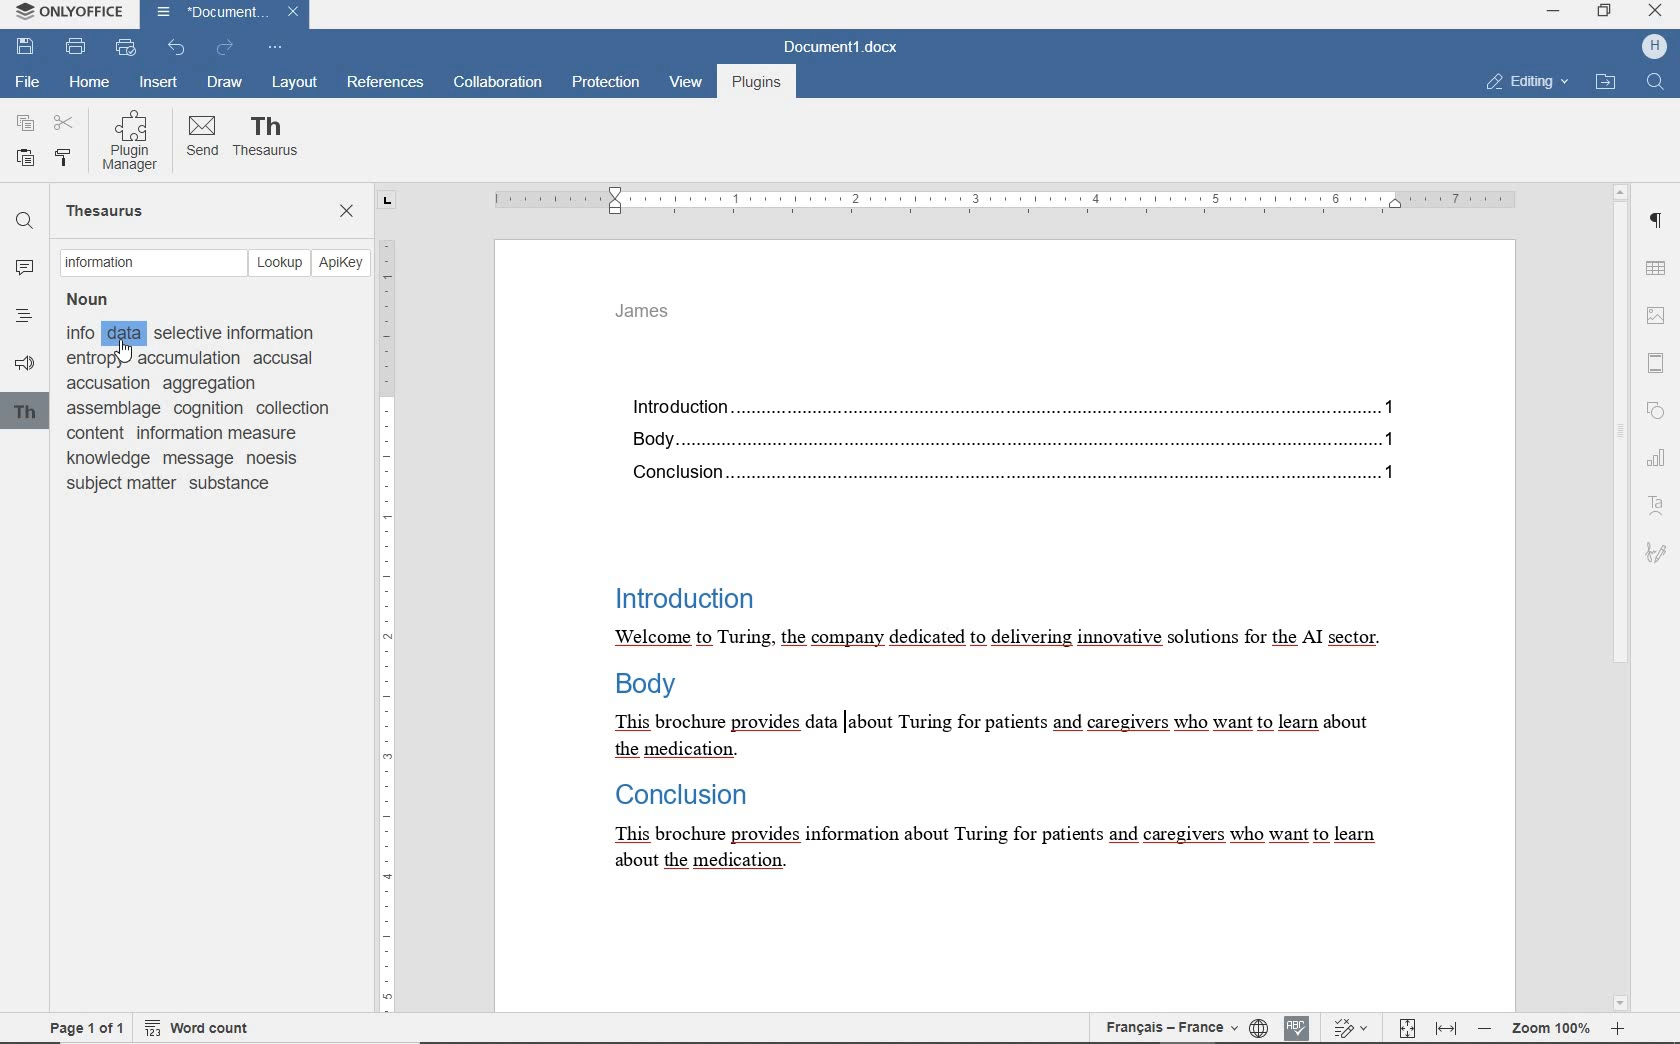 The image size is (1680, 1044). What do you see at coordinates (276, 48) in the screenshot?
I see `CUSTOMIZE QUICK ACCESS TOOLBAR` at bounding box center [276, 48].